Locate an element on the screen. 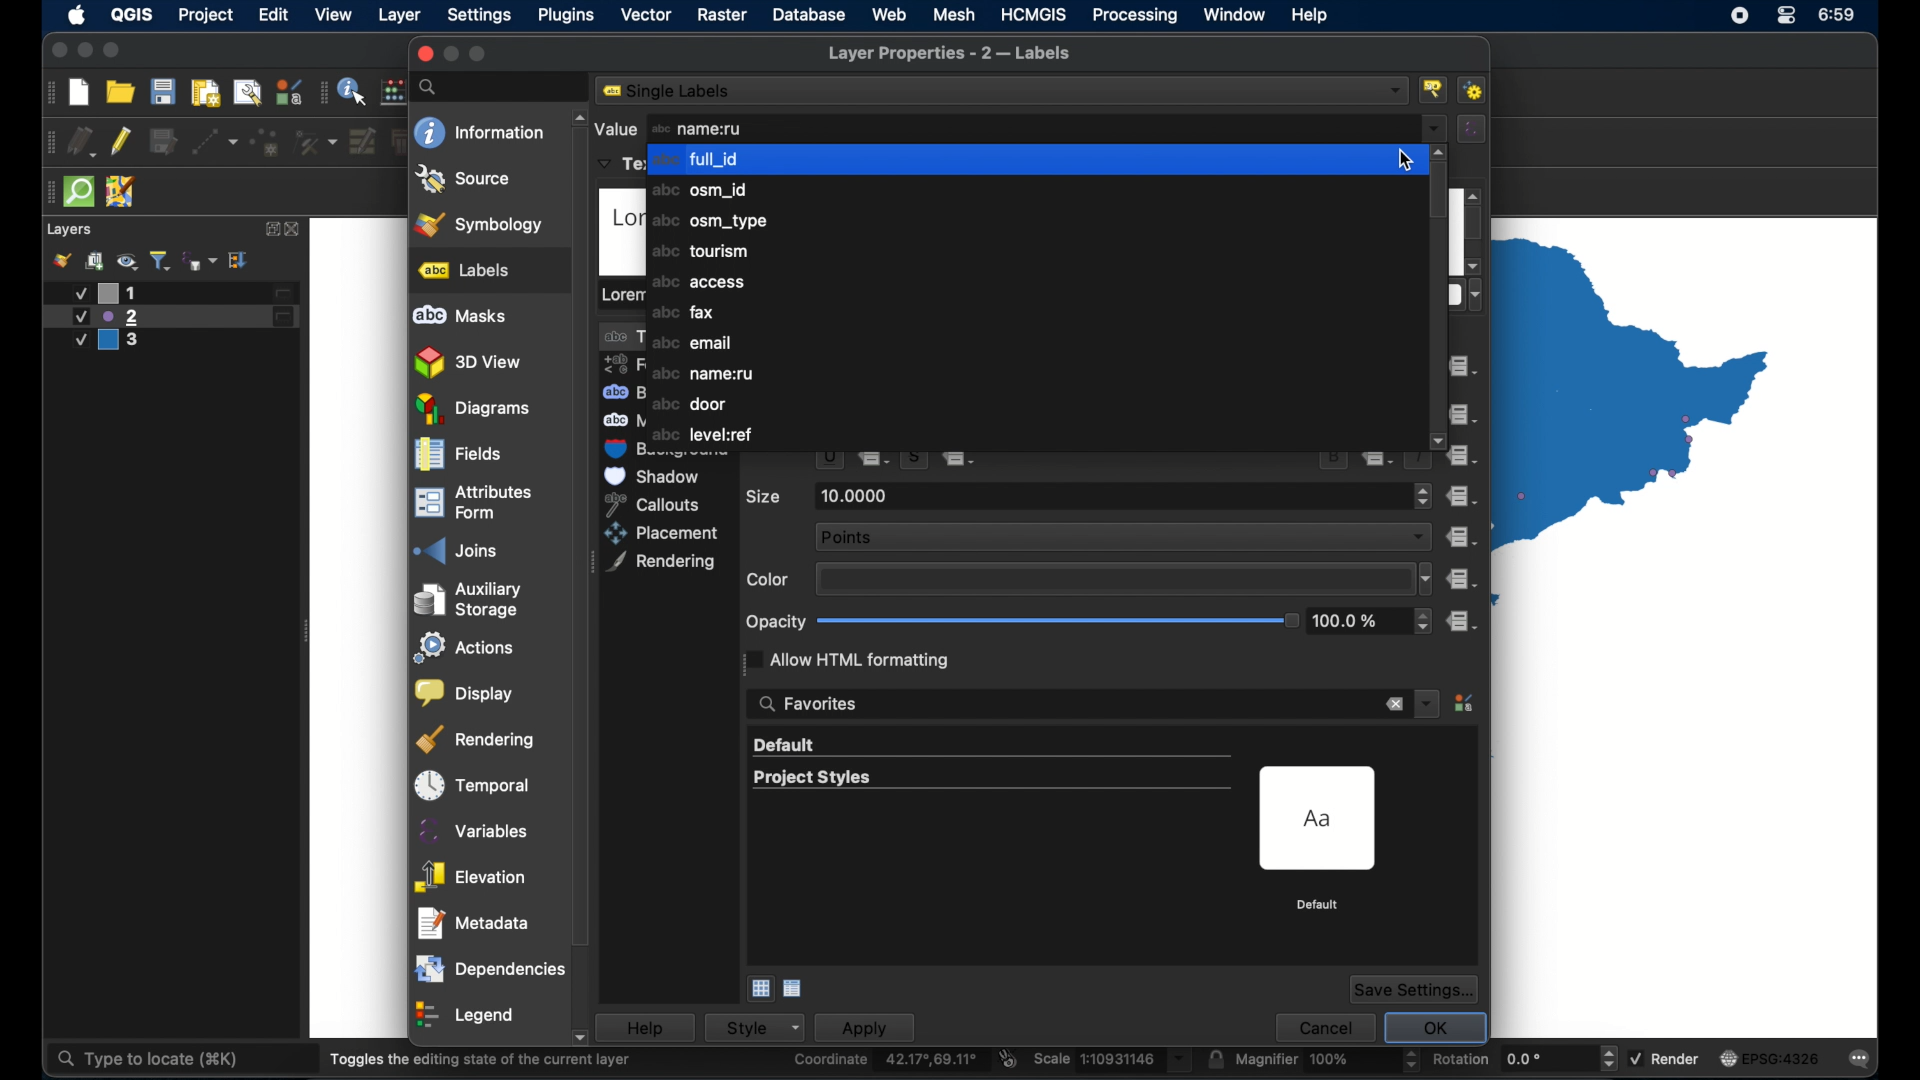 The image size is (1920, 1080). abc masks is located at coordinates (461, 316).